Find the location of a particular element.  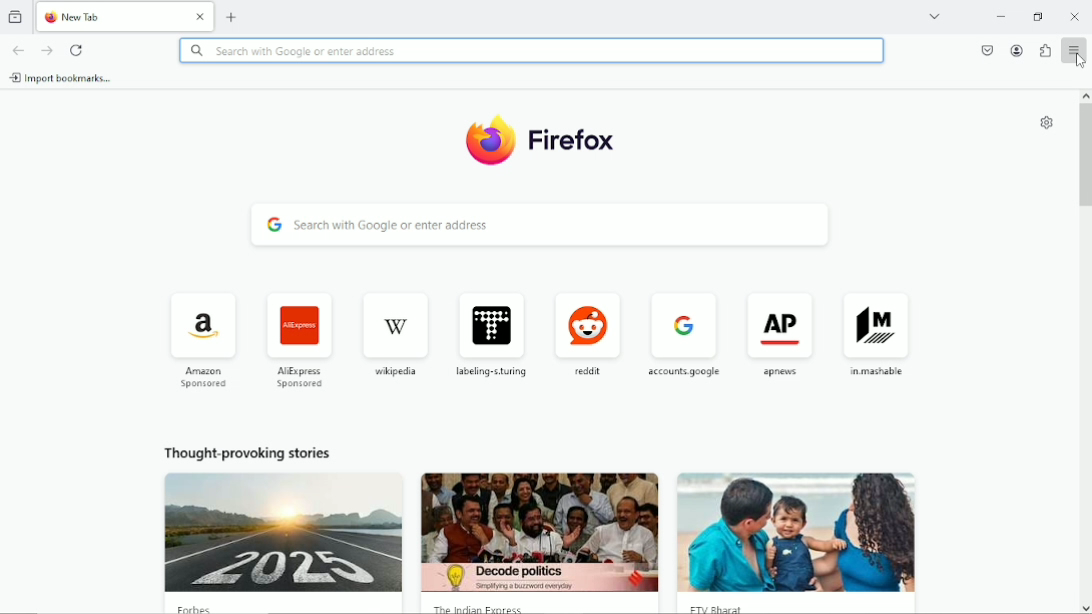

the indian express is located at coordinates (491, 608).